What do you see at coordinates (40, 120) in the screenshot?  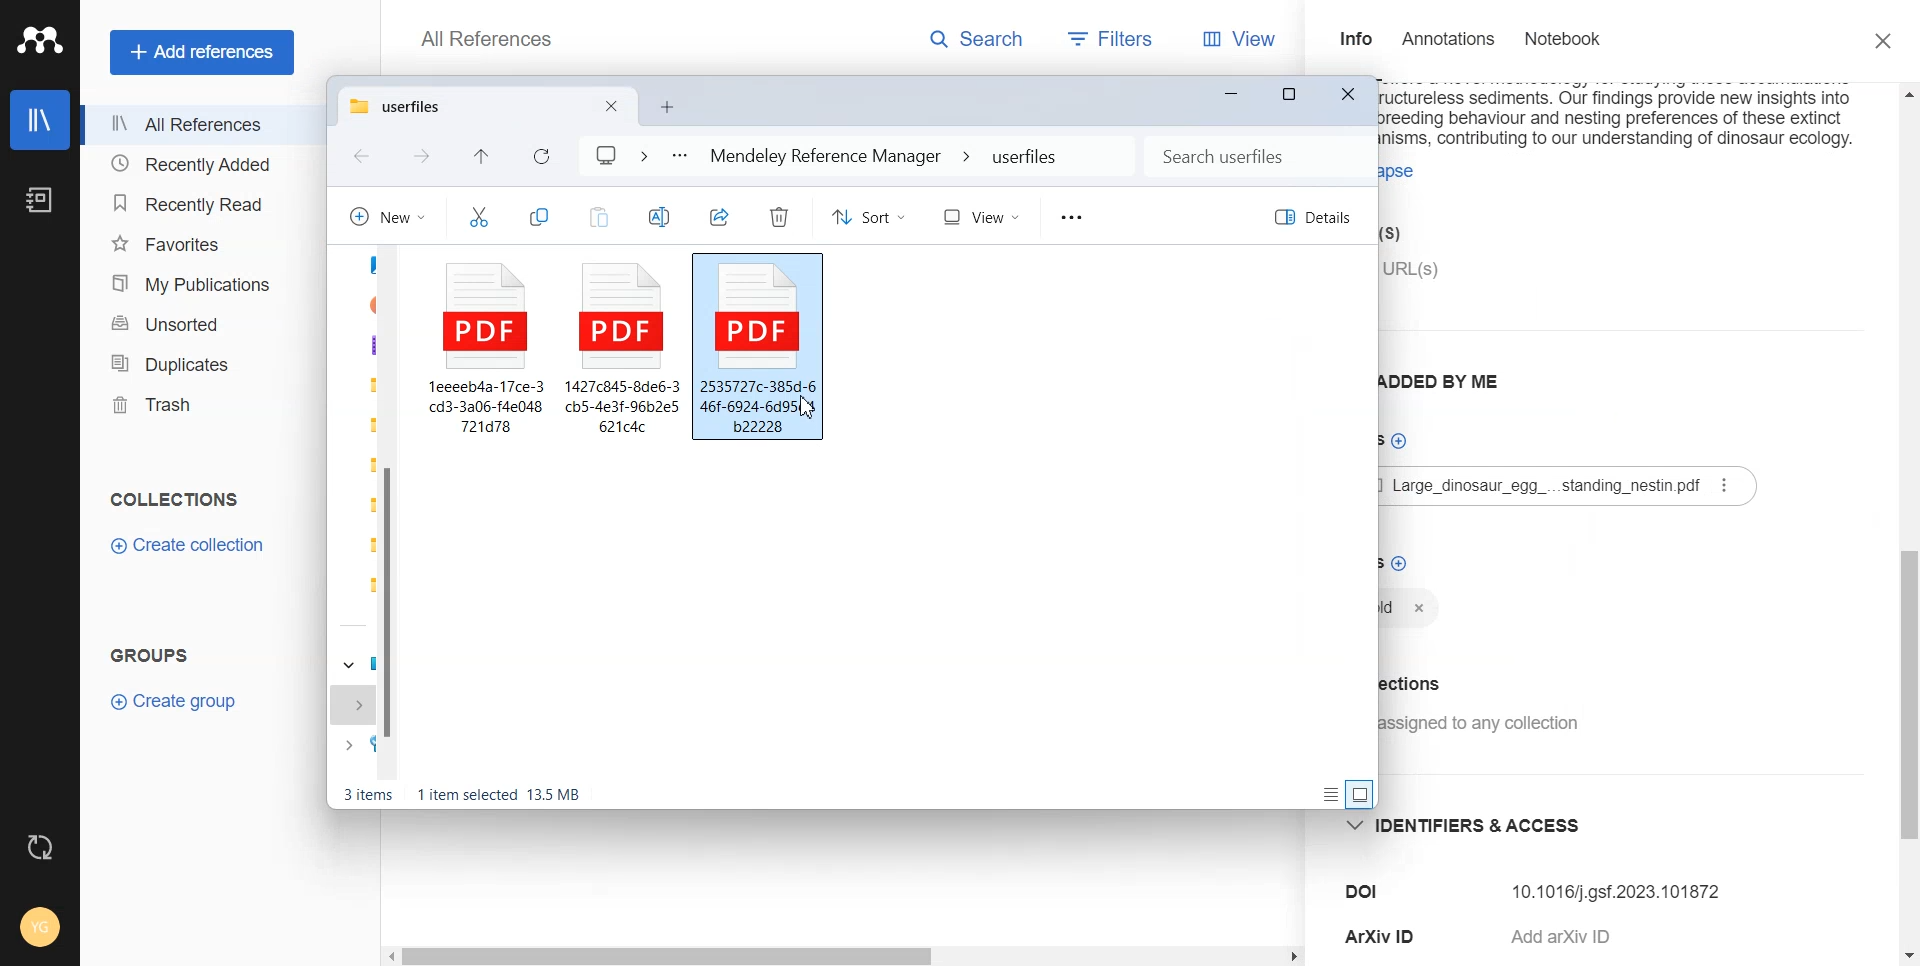 I see `Library` at bounding box center [40, 120].